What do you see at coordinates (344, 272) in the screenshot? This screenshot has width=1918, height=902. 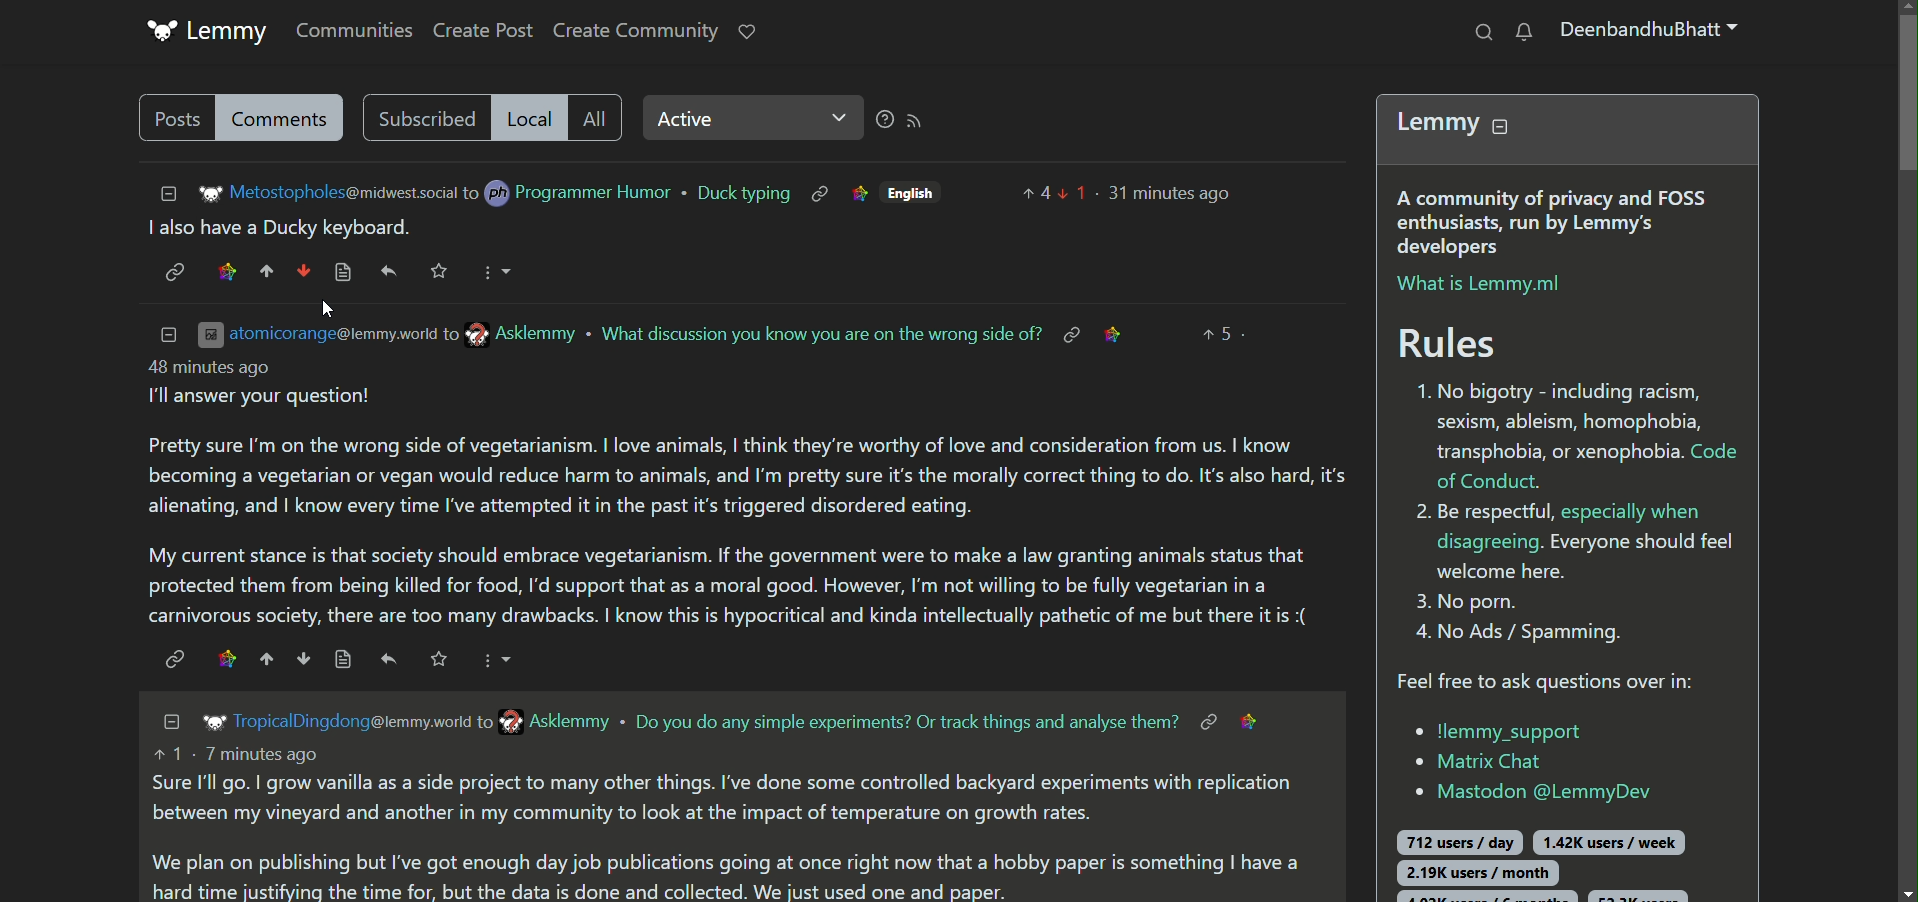 I see `page` at bounding box center [344, 272].